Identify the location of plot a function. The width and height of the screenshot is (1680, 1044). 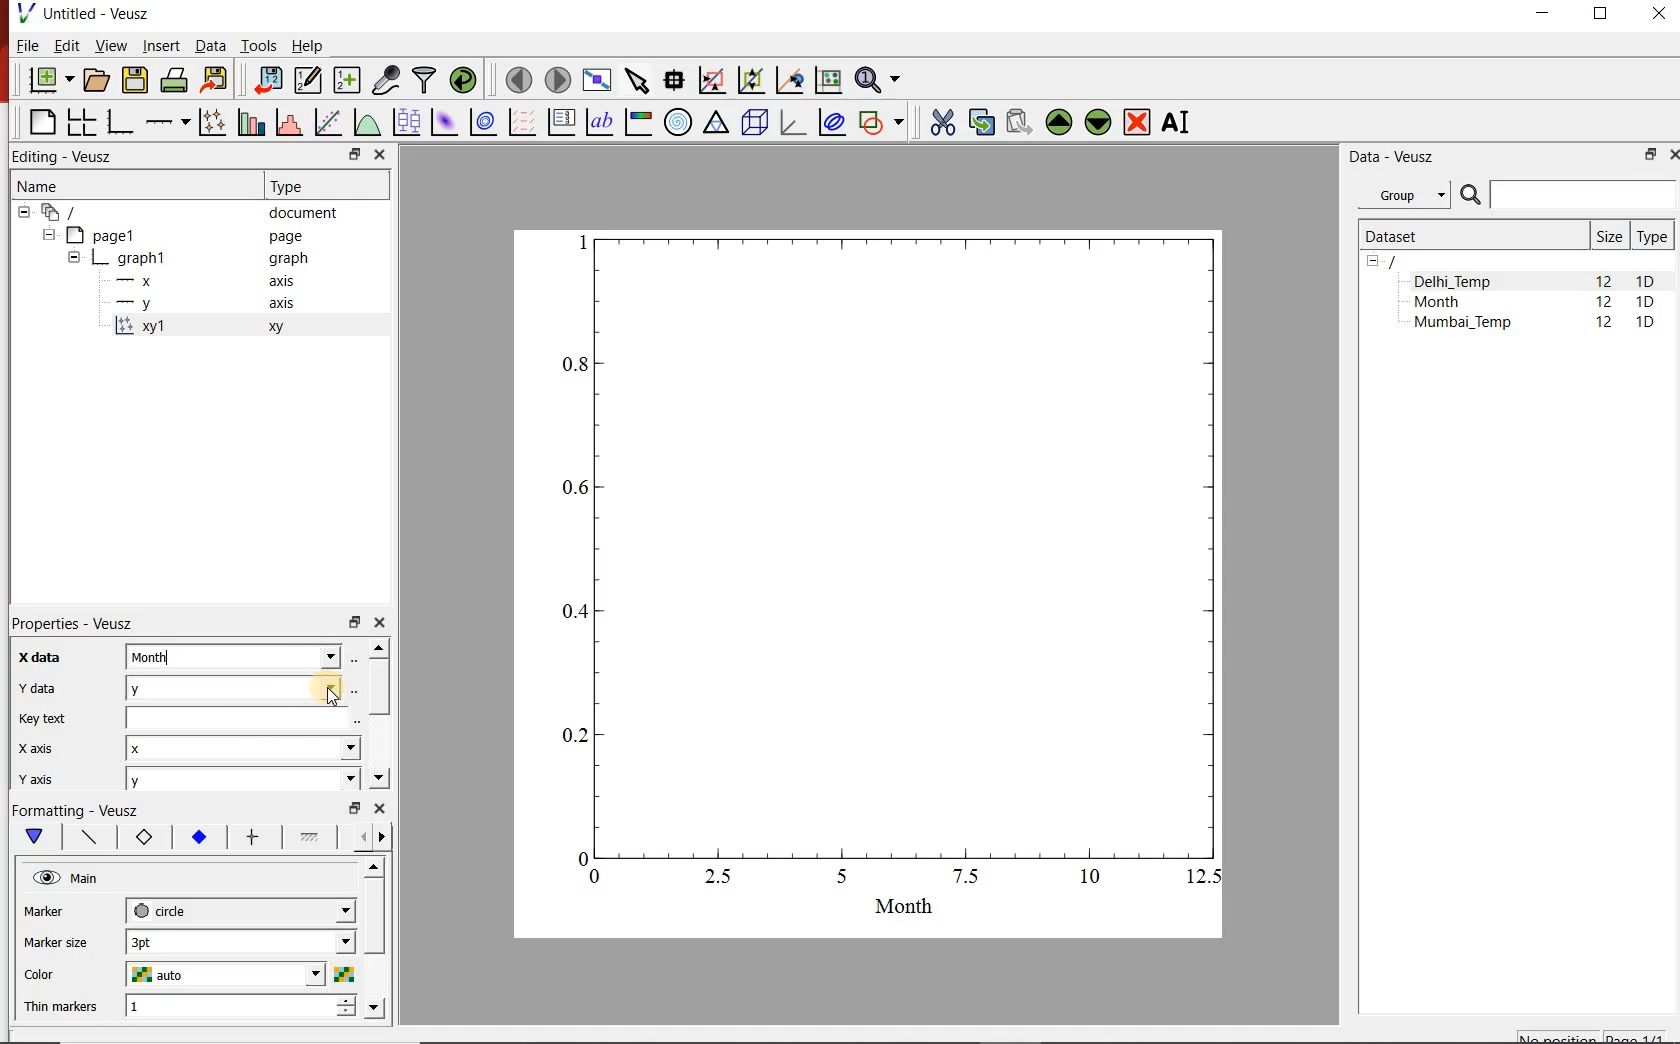
(367, 122).